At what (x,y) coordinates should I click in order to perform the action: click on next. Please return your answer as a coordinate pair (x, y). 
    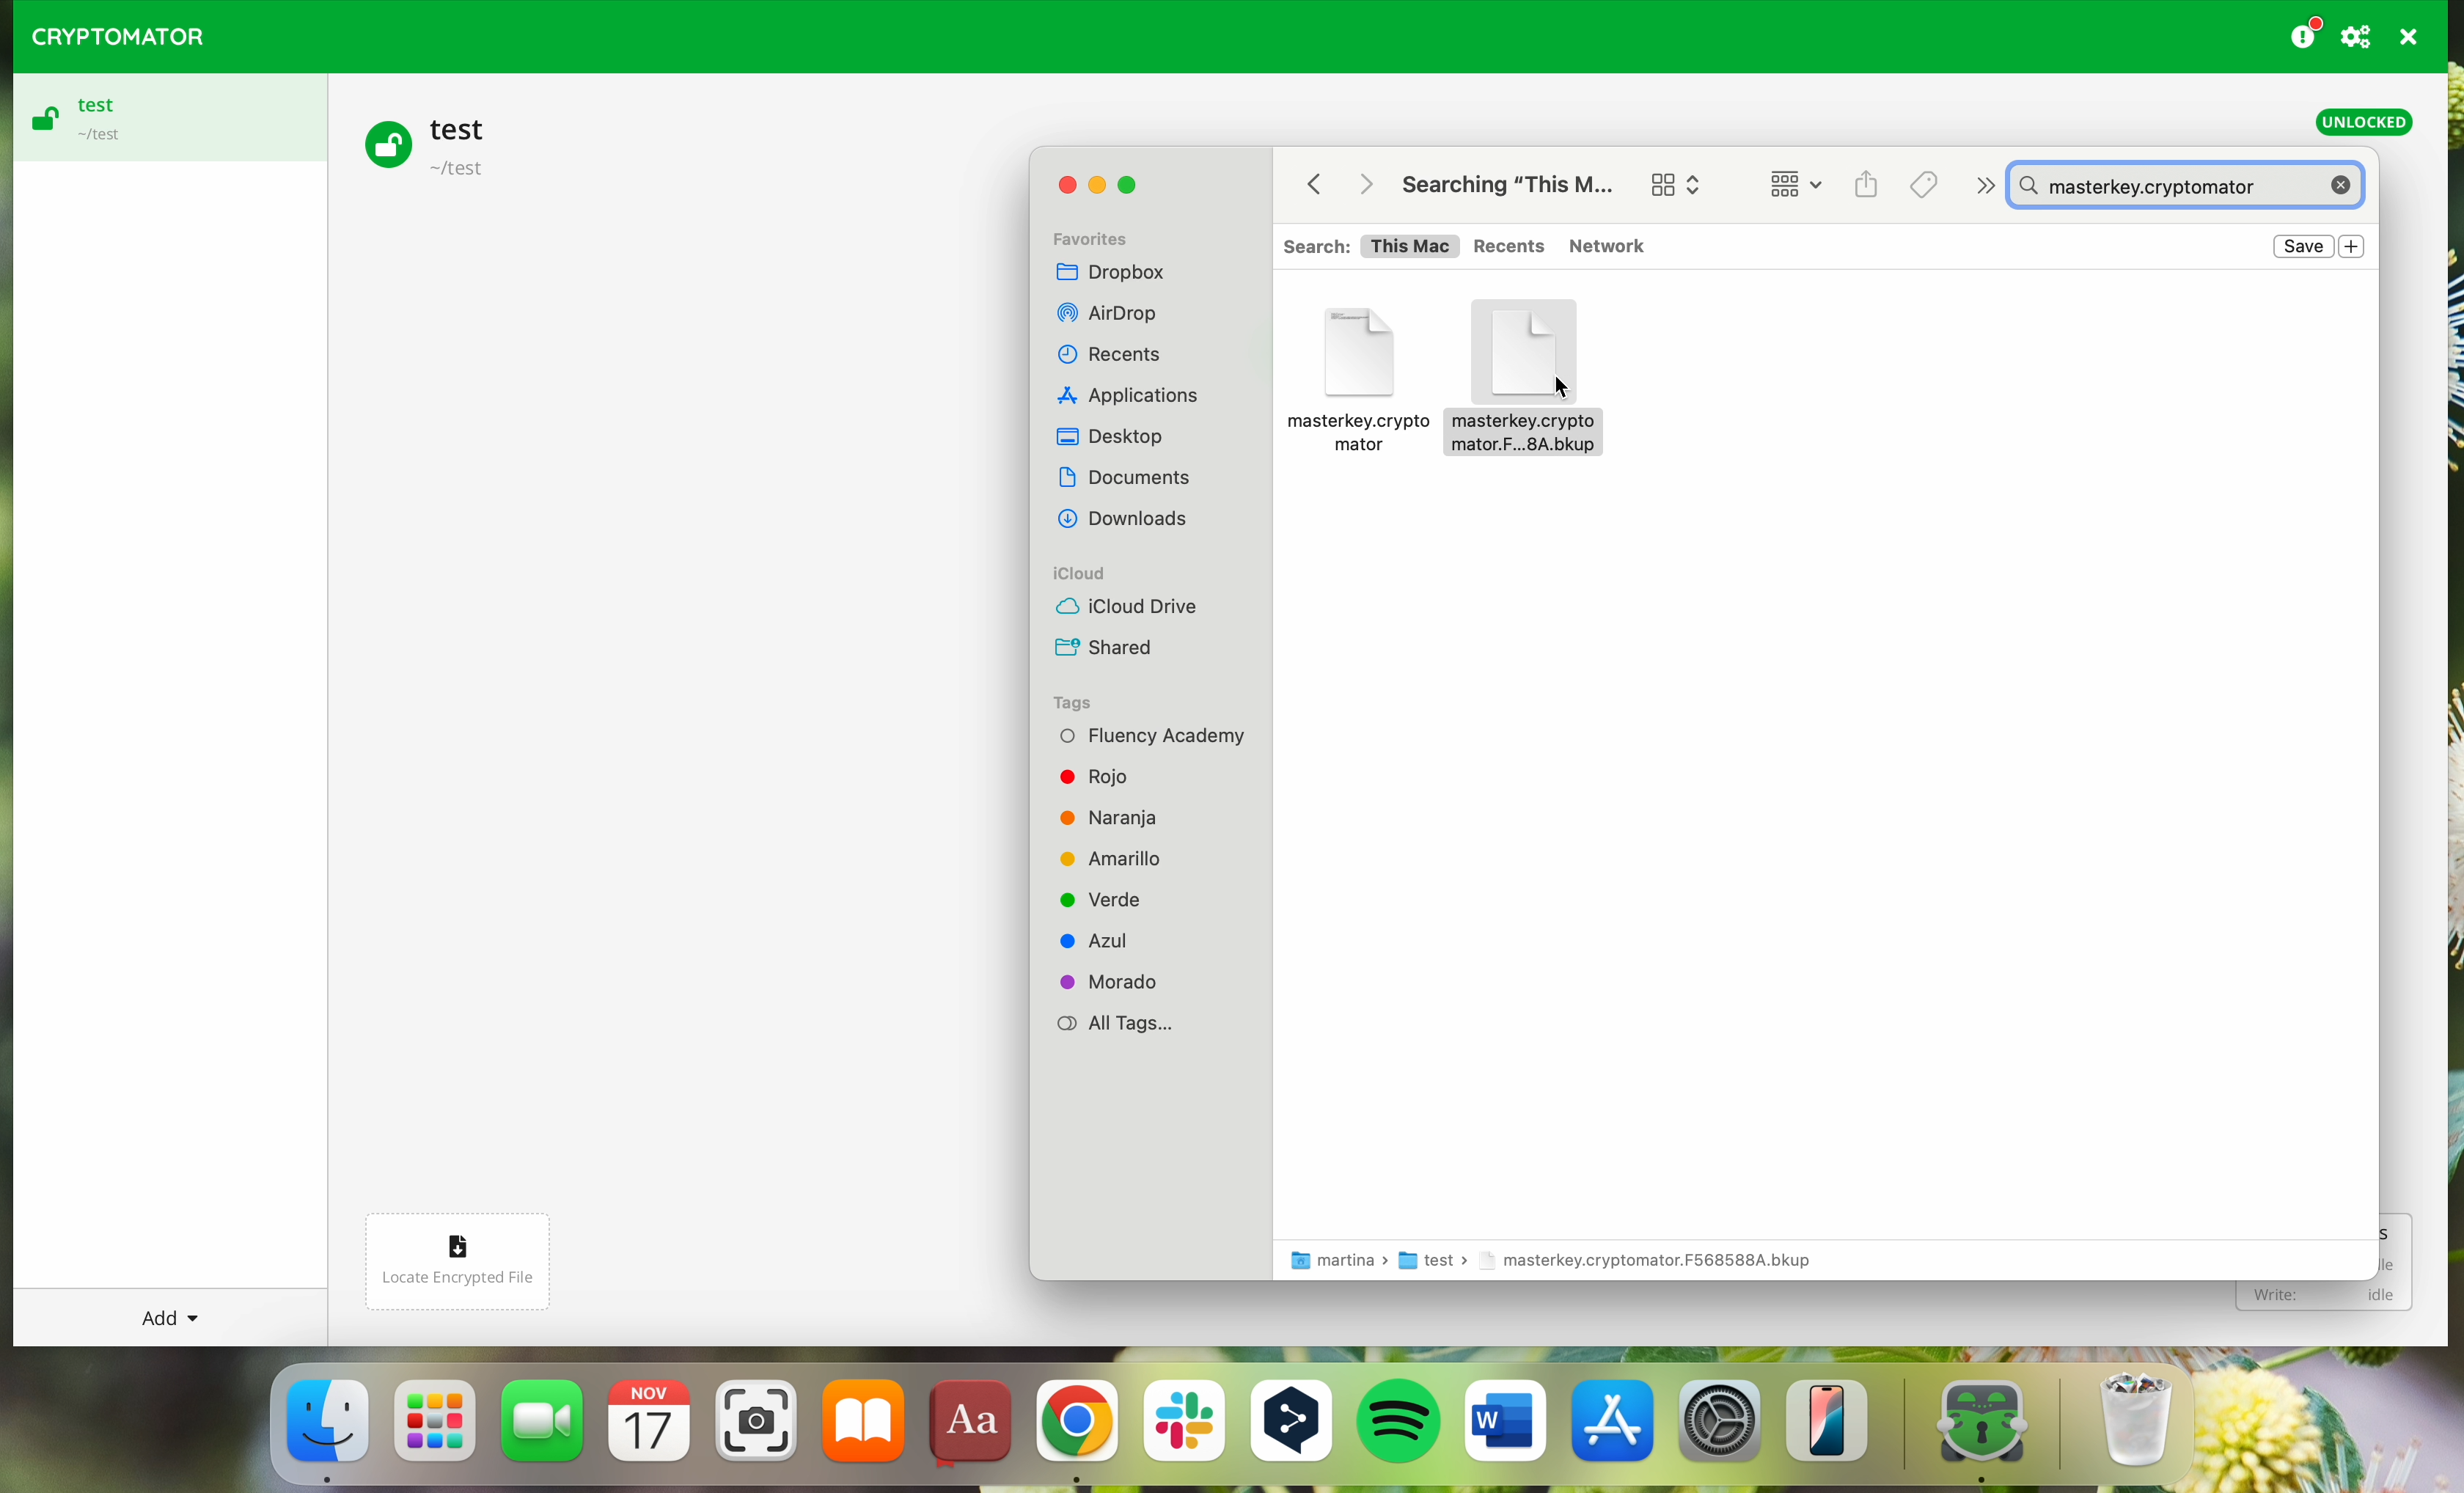
    Looking at the image, I should click on (1981, 186).